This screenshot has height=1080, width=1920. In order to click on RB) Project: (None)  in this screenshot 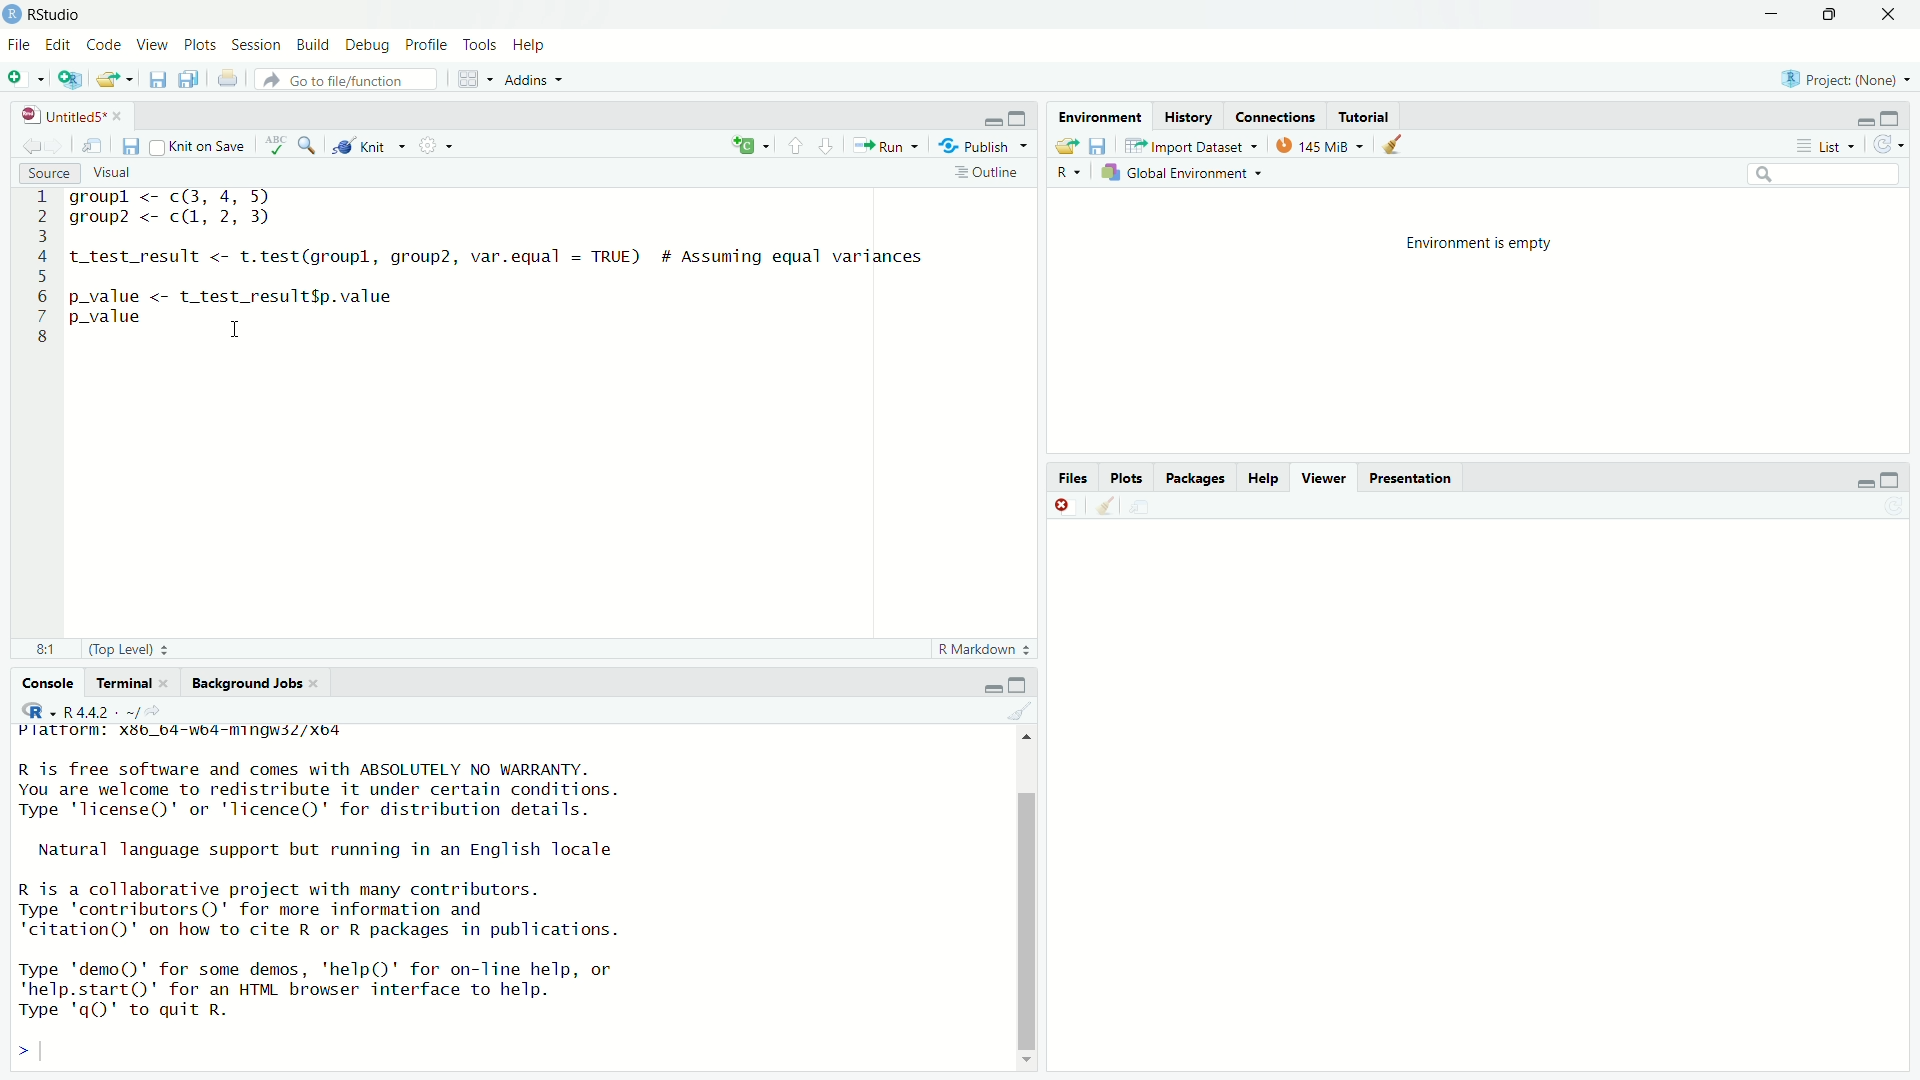, I will do `click(1838, 77)`.